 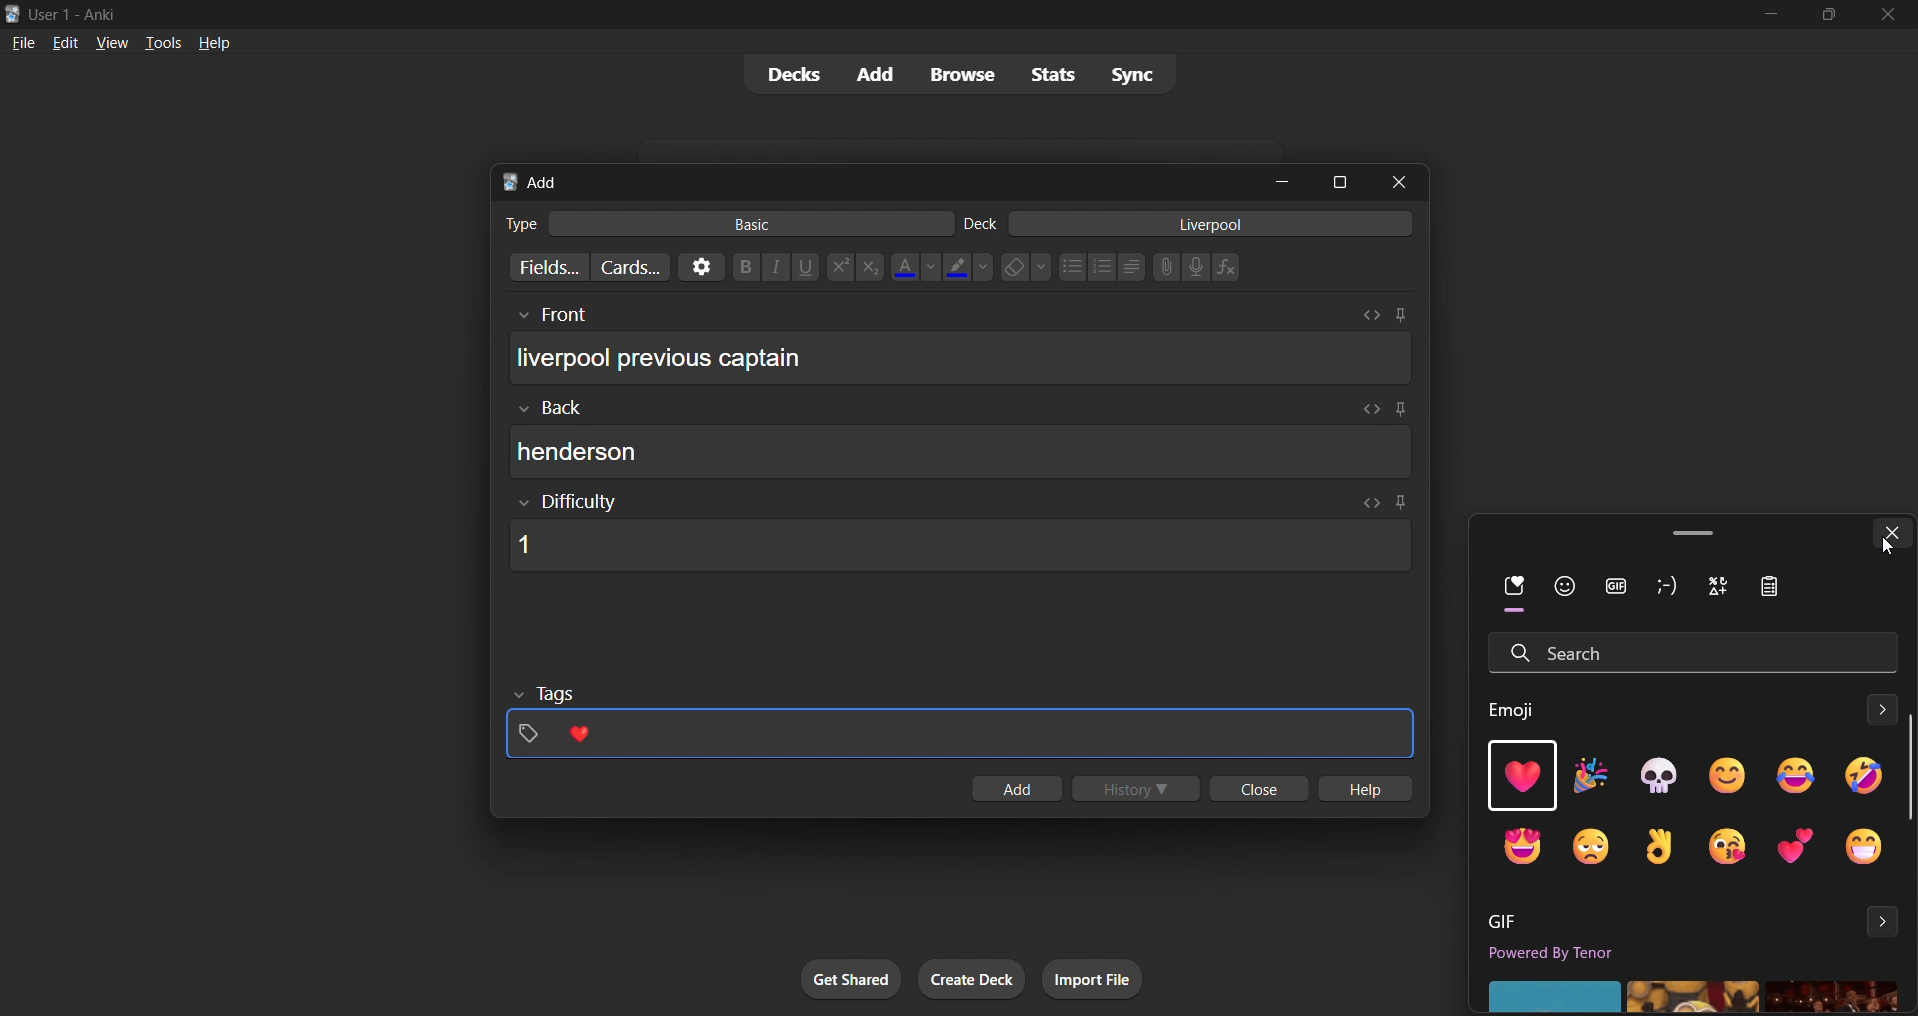 I want to click on import file, so click(x=1100, y=977).